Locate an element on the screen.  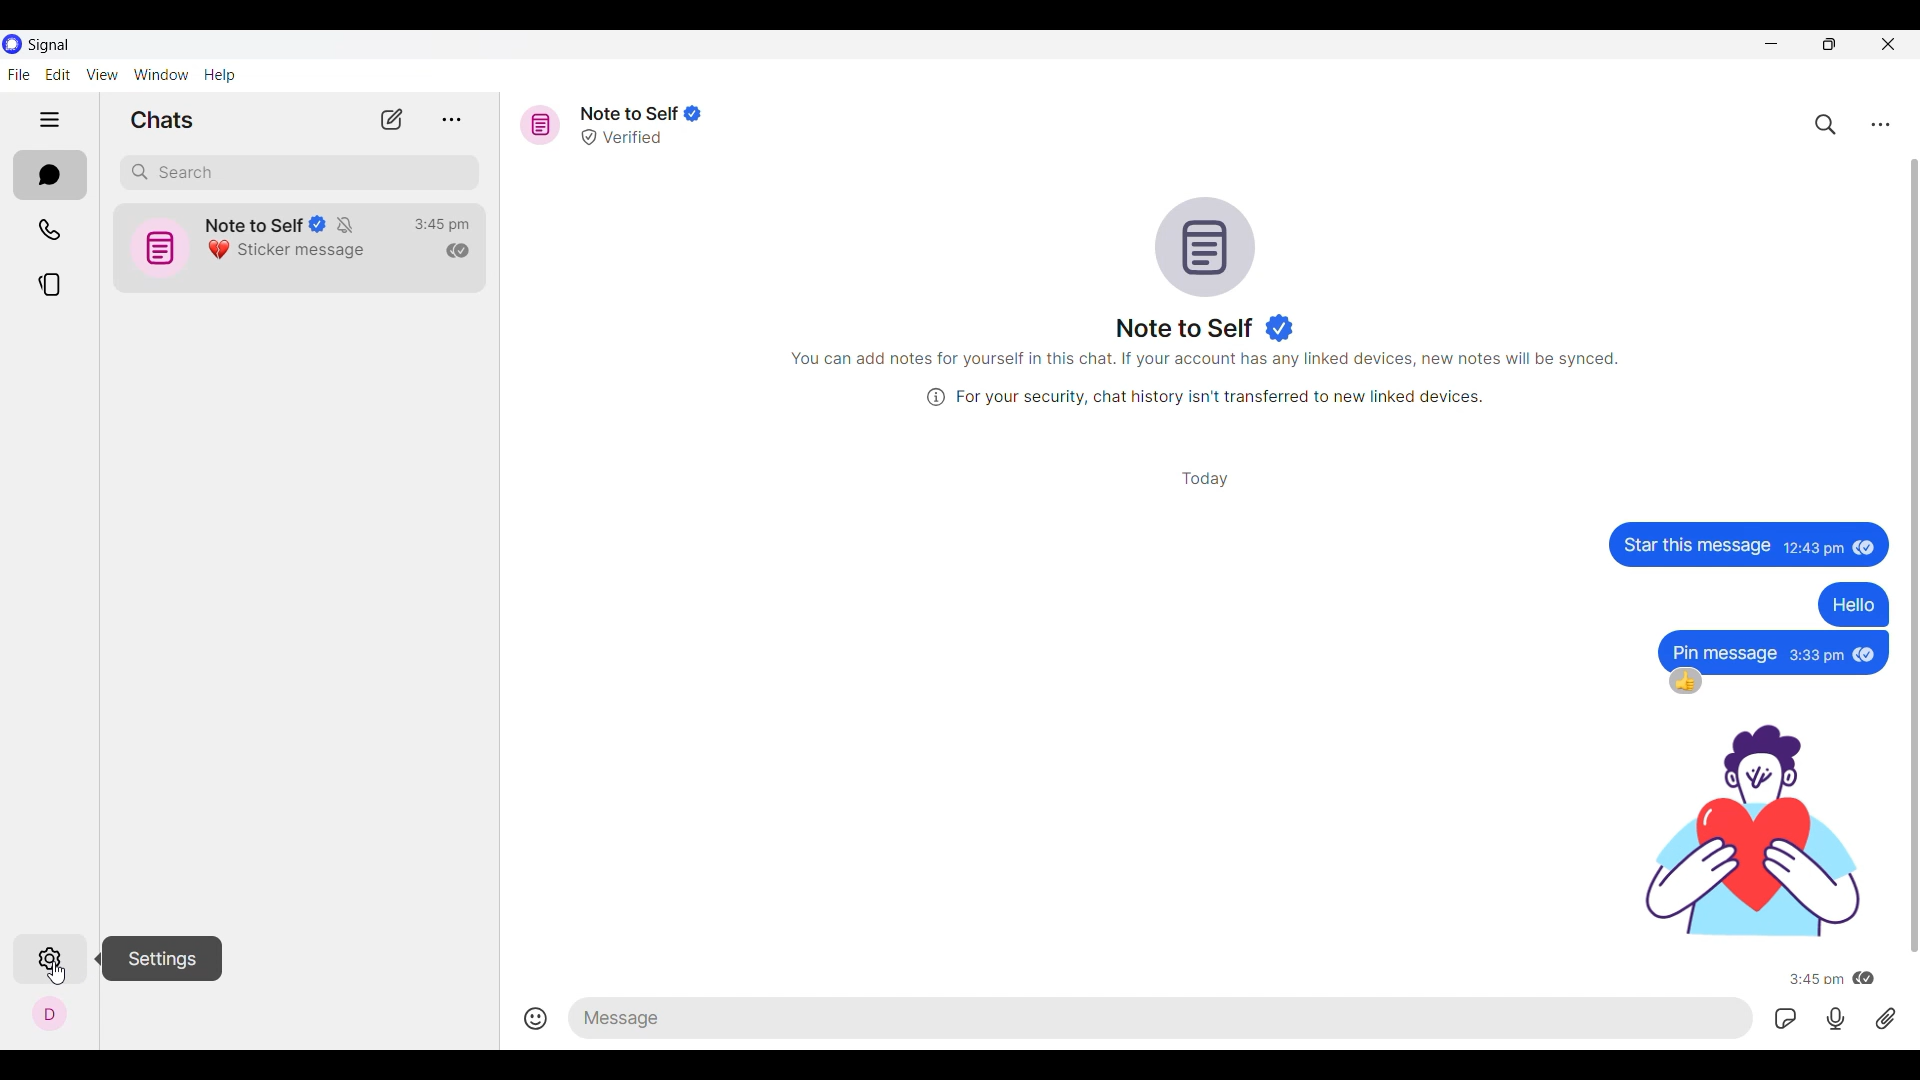
Indicates chat is verified is located at coordinates (1280, 328).